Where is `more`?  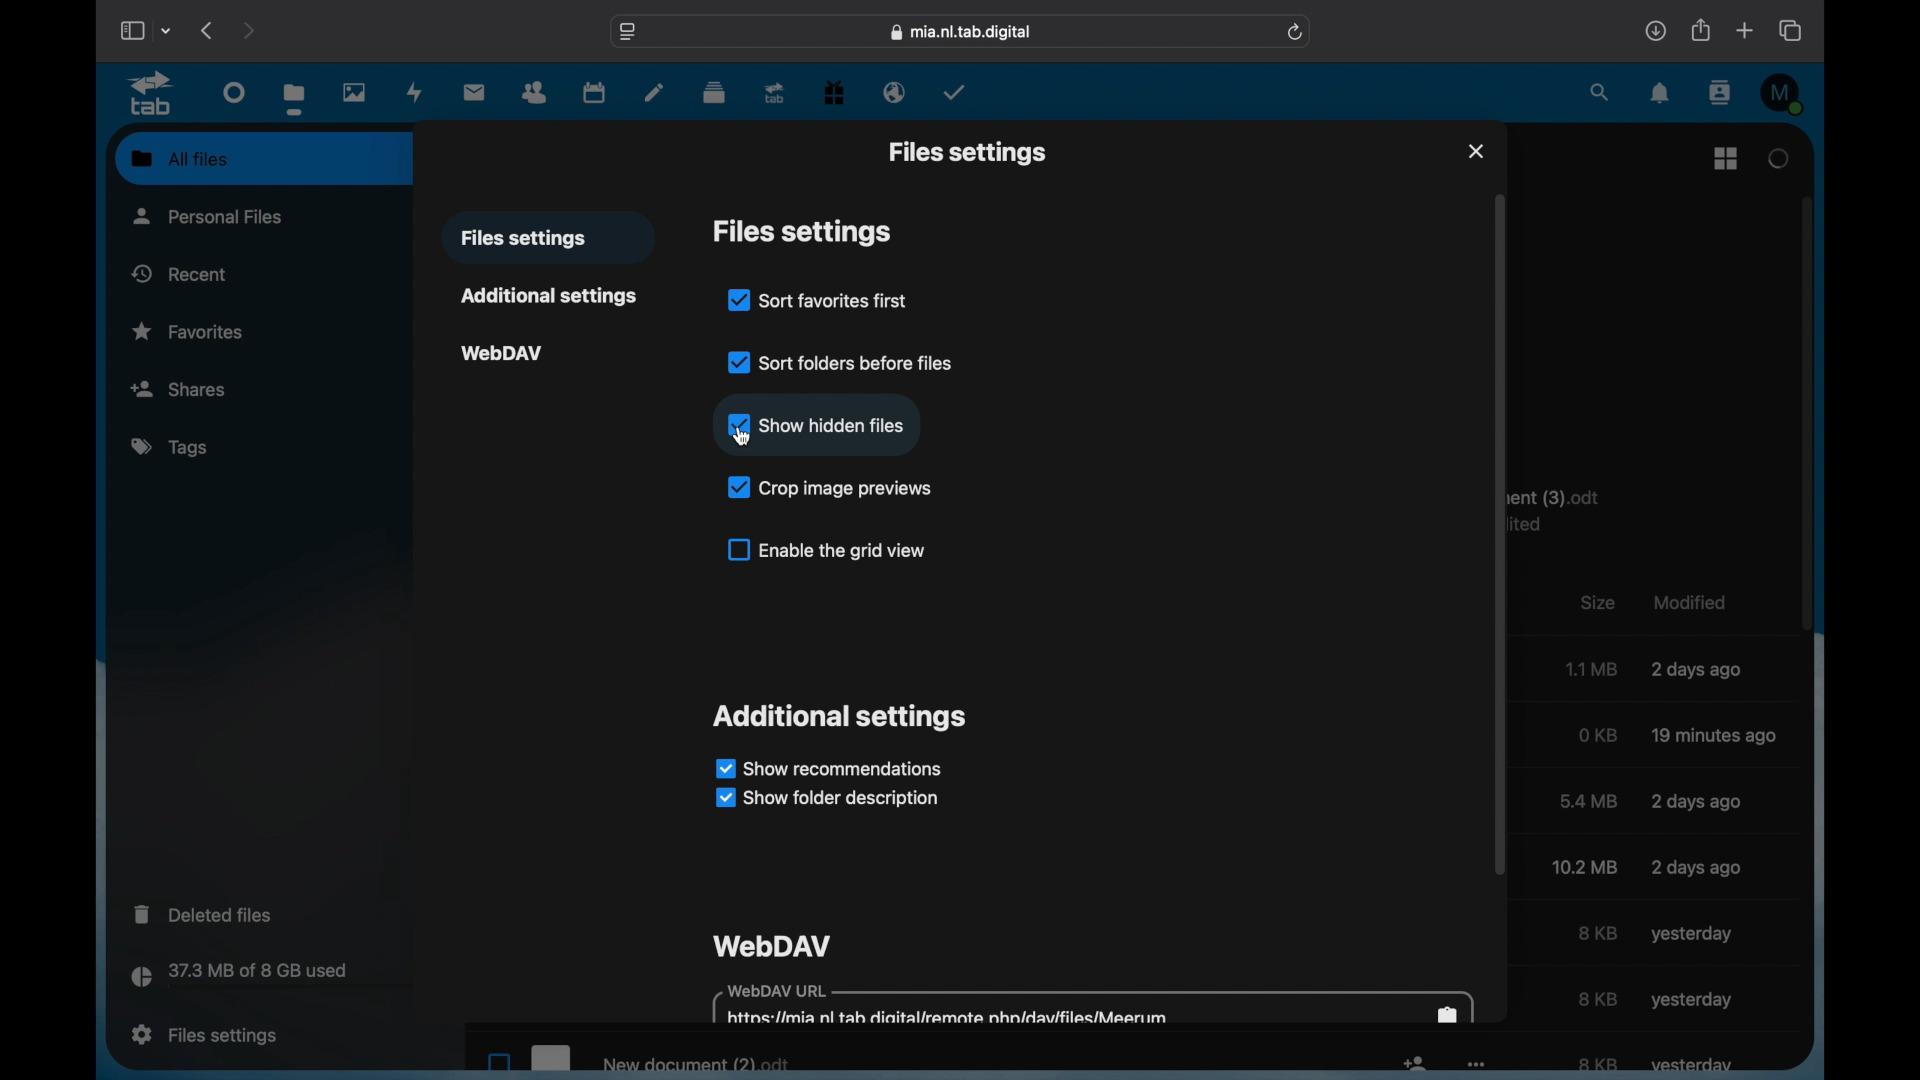
more is located at coordinates (1481, 1067).